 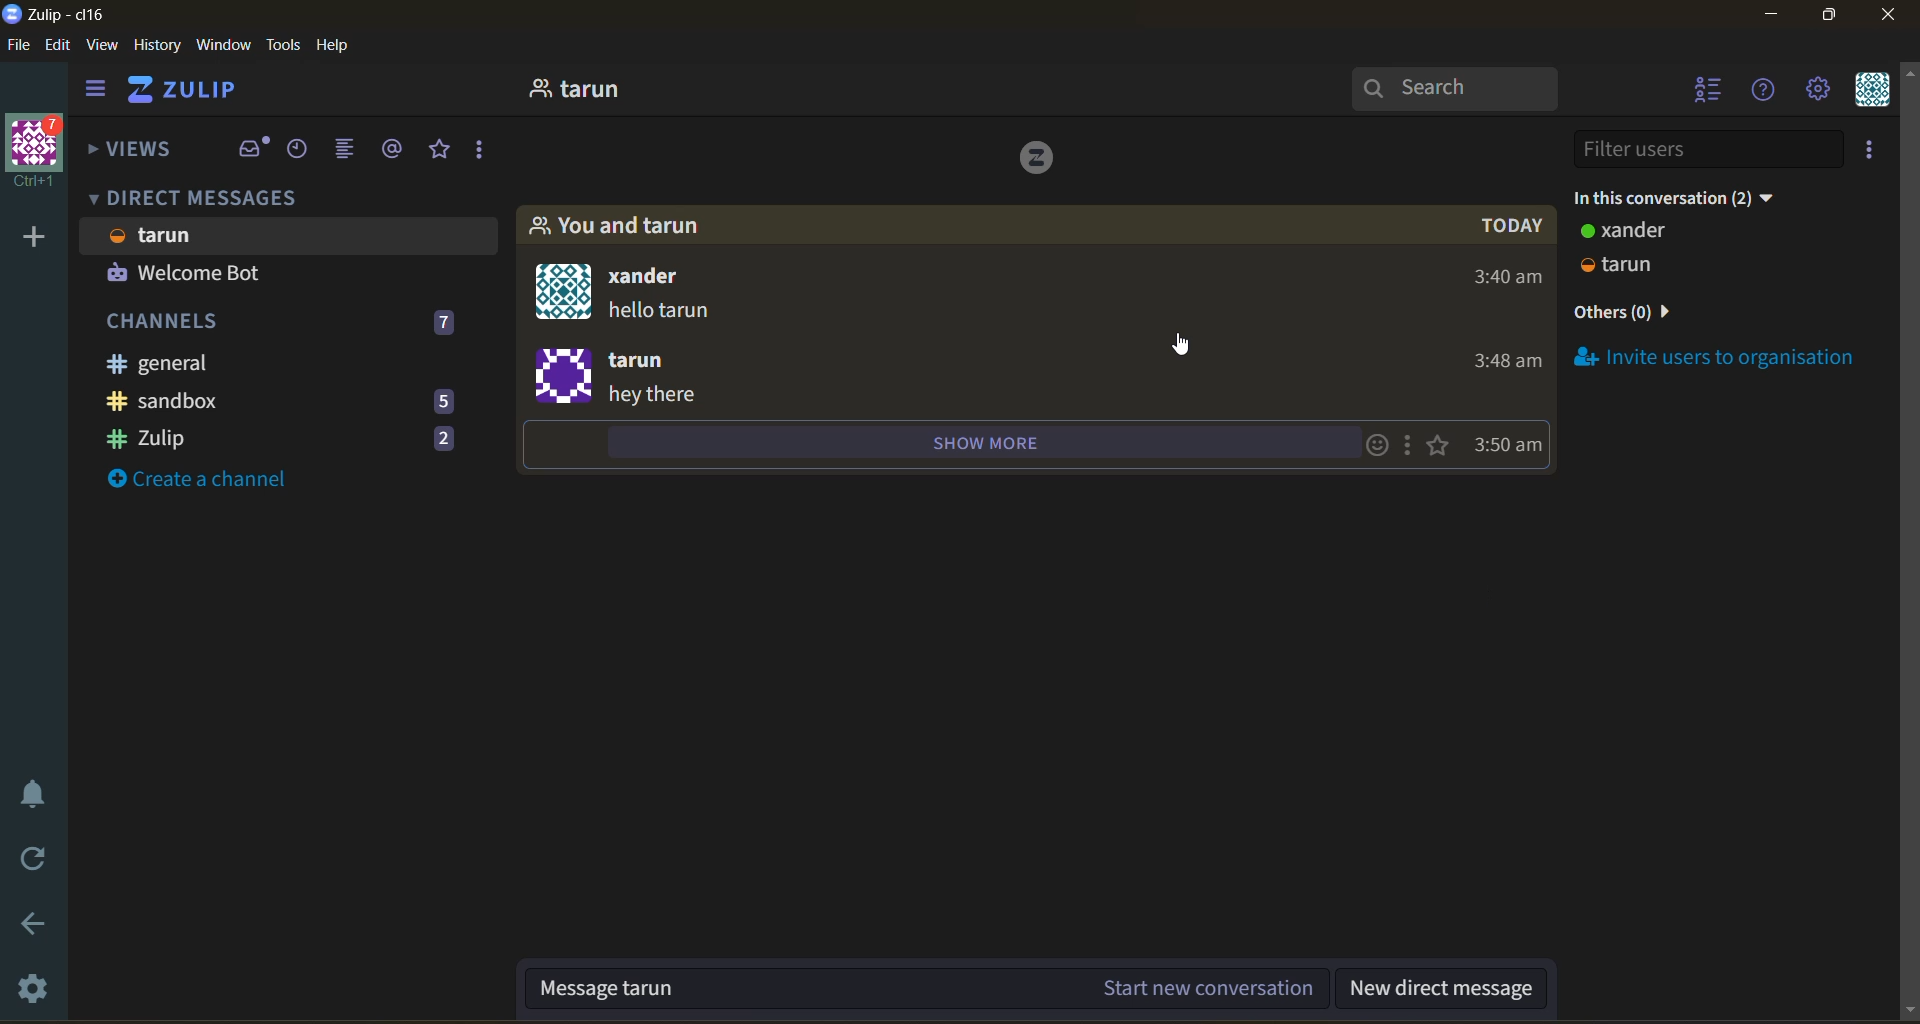 I want to click on message in the current conversation, so click(x=924, y=991).